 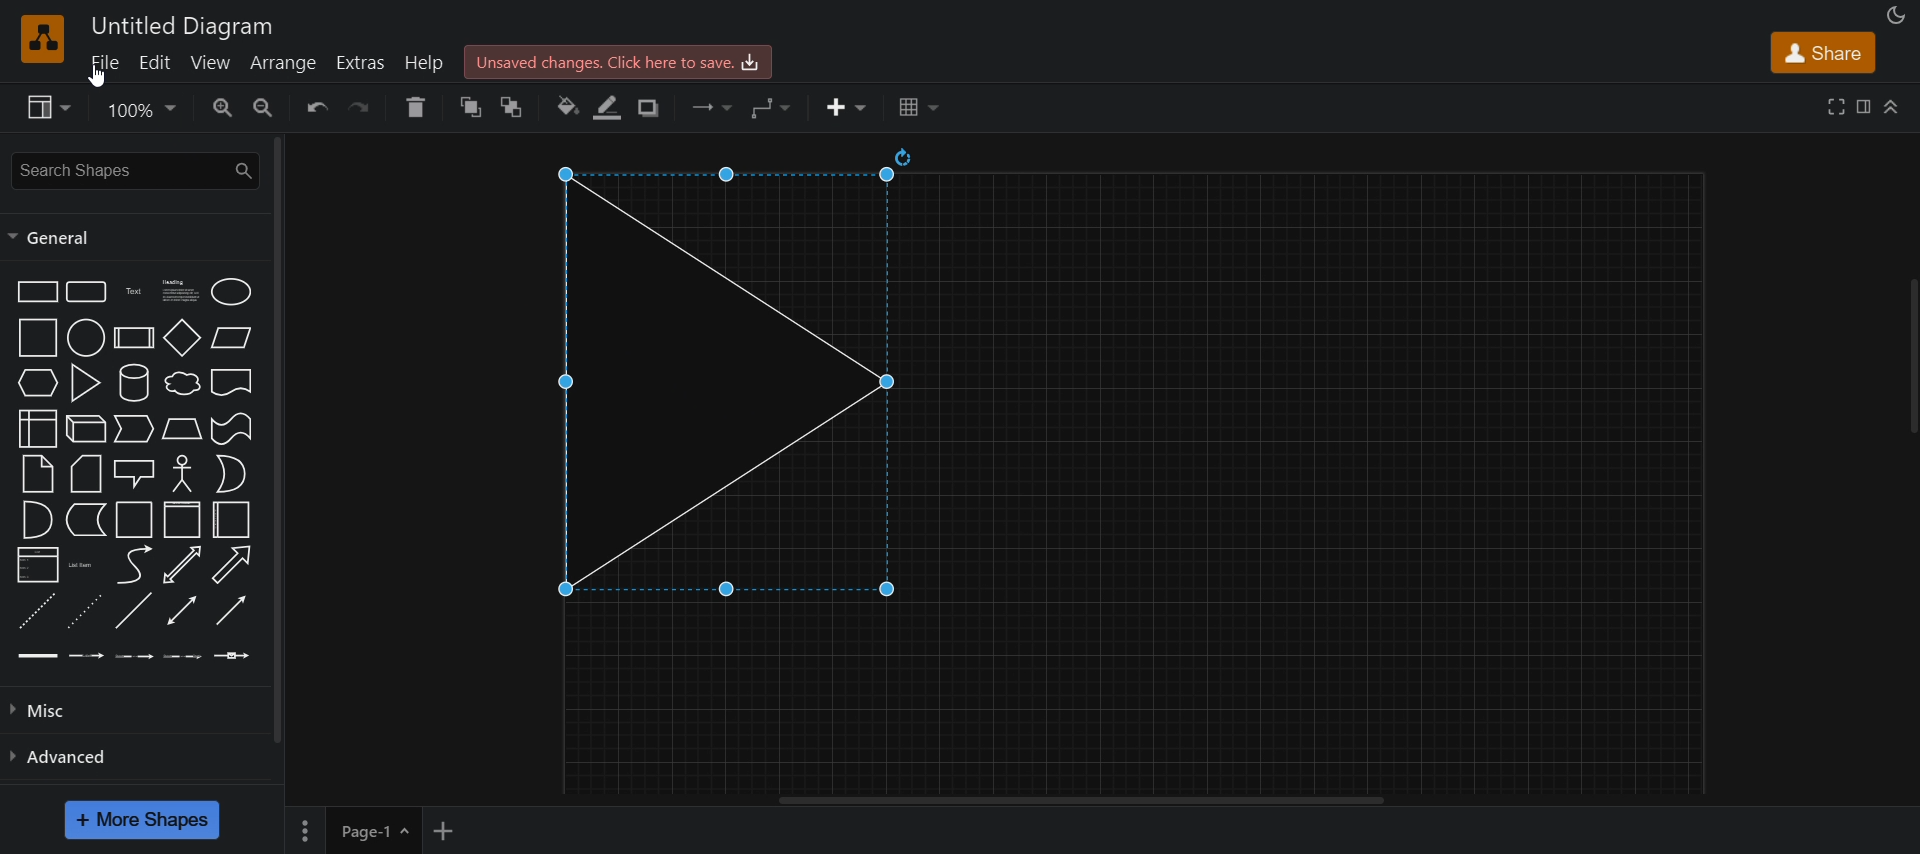 I want to click on card, so click(x=85, y=473).